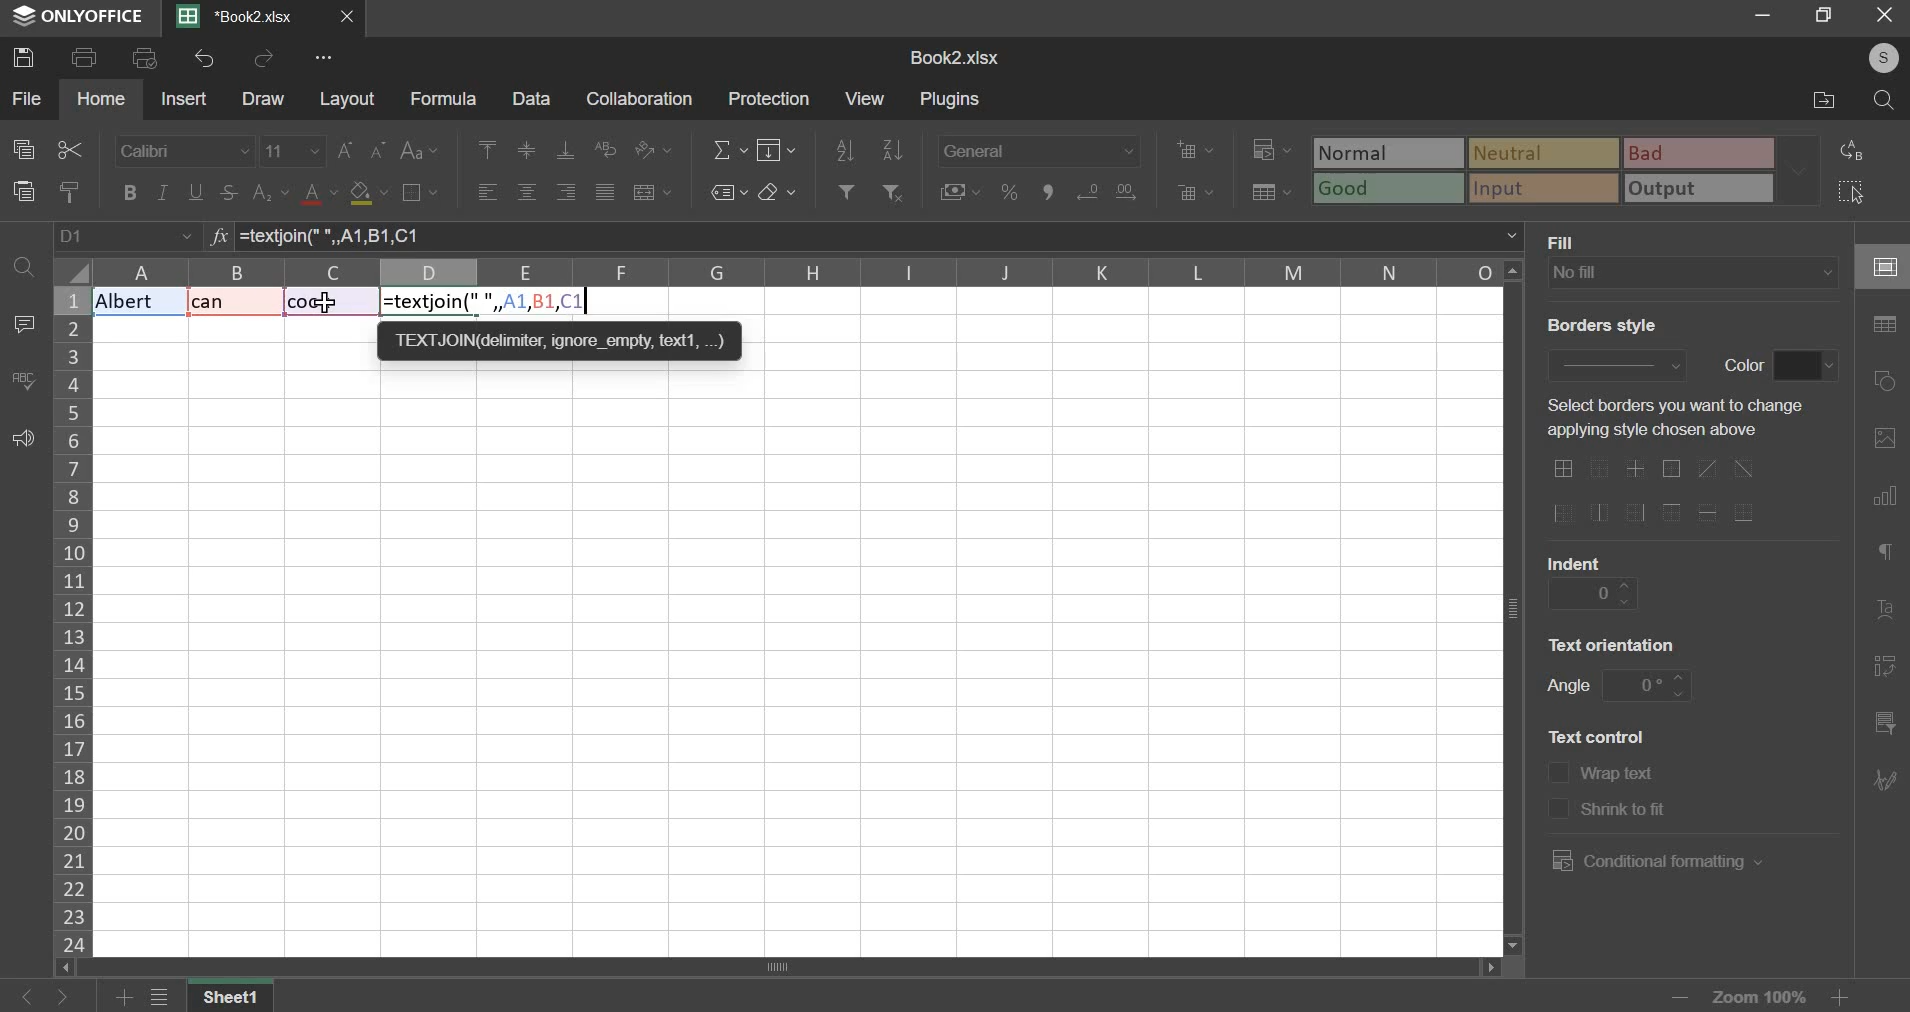  Describe the element at coordinates (170, 998) in the screenshot. I see `view all sheets` at that location.